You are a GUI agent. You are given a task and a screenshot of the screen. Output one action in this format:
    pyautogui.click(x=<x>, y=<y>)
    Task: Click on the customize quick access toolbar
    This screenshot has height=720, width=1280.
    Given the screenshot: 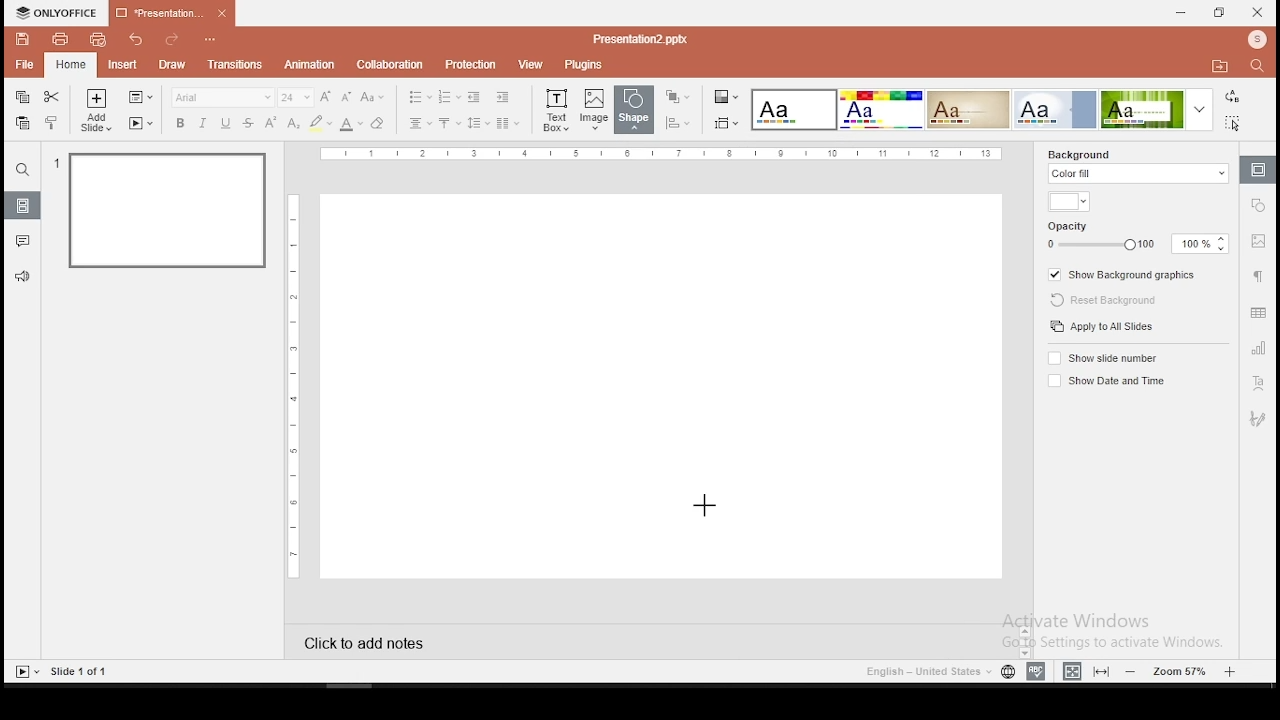 What is the action you would take?
    pyautogui.click(x=211, y=36)
    